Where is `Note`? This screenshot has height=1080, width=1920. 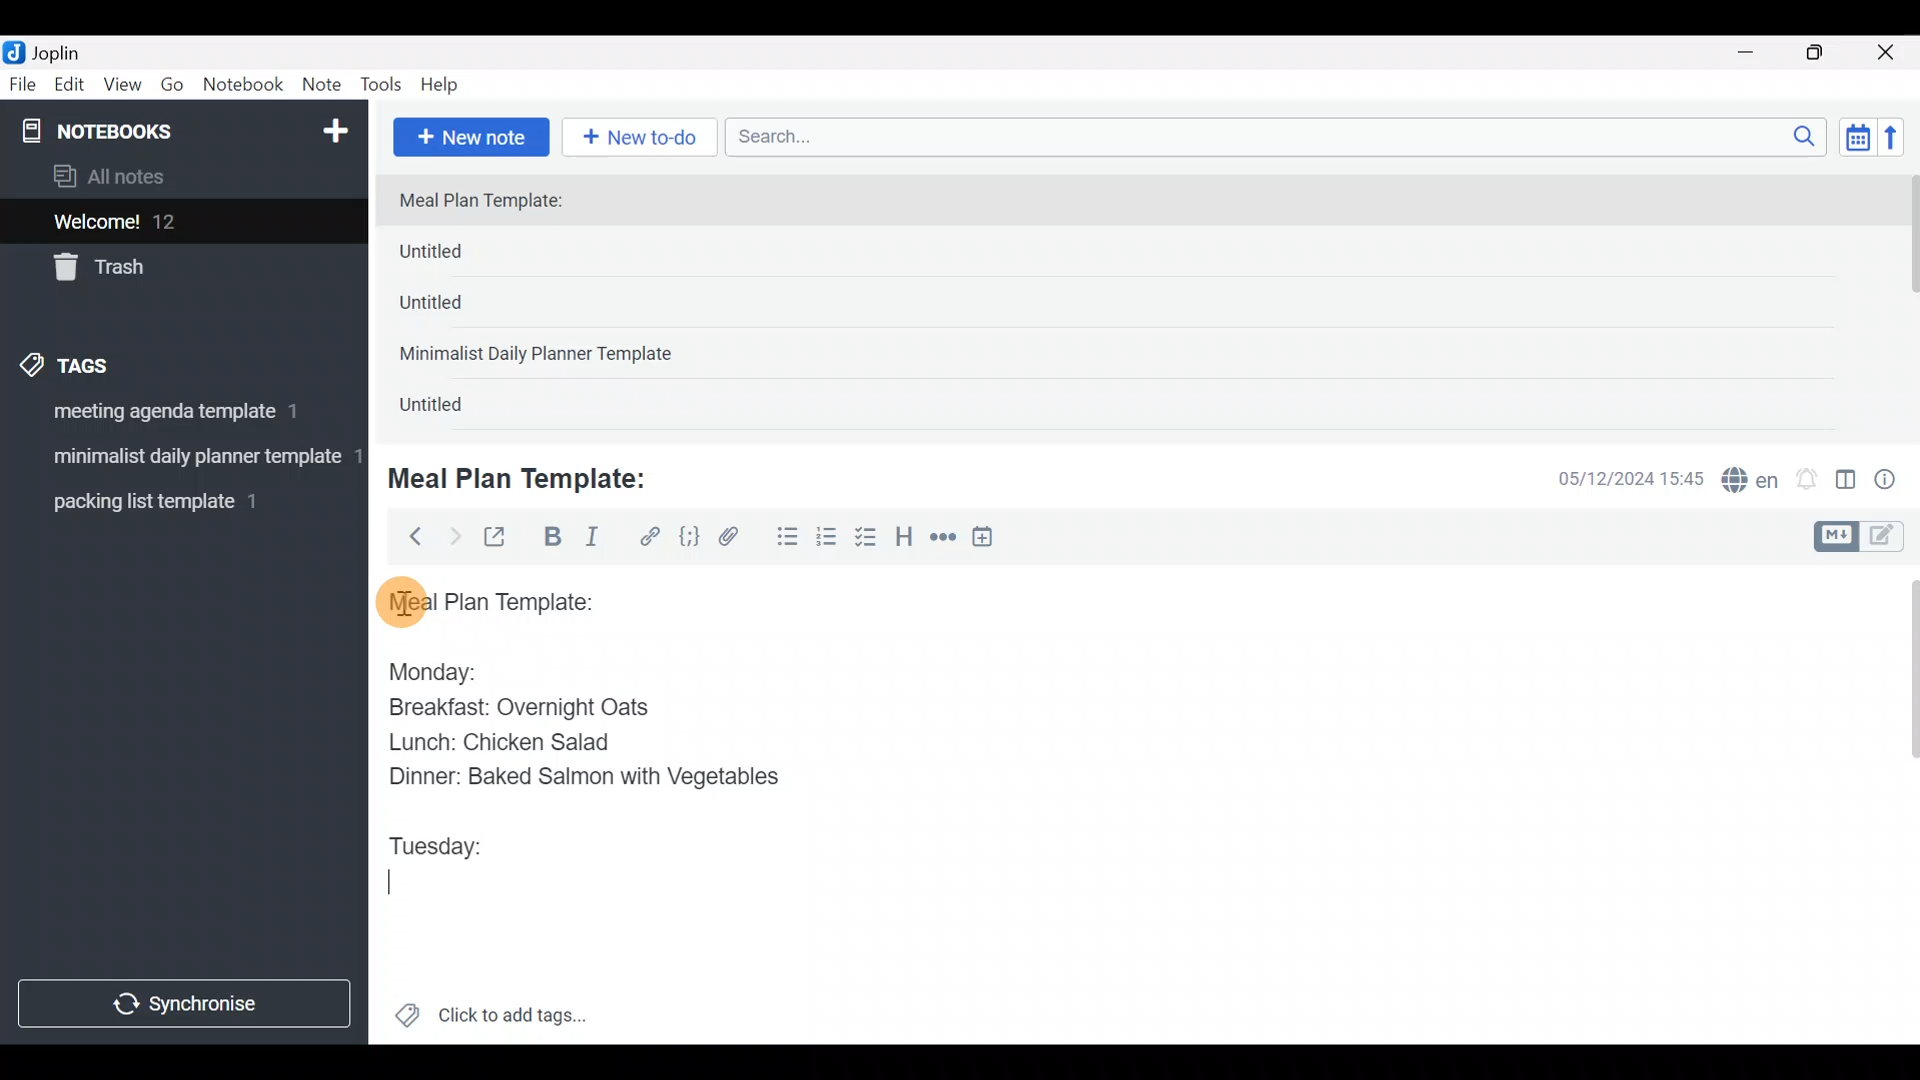
Note is located at coordinates (326, 86).